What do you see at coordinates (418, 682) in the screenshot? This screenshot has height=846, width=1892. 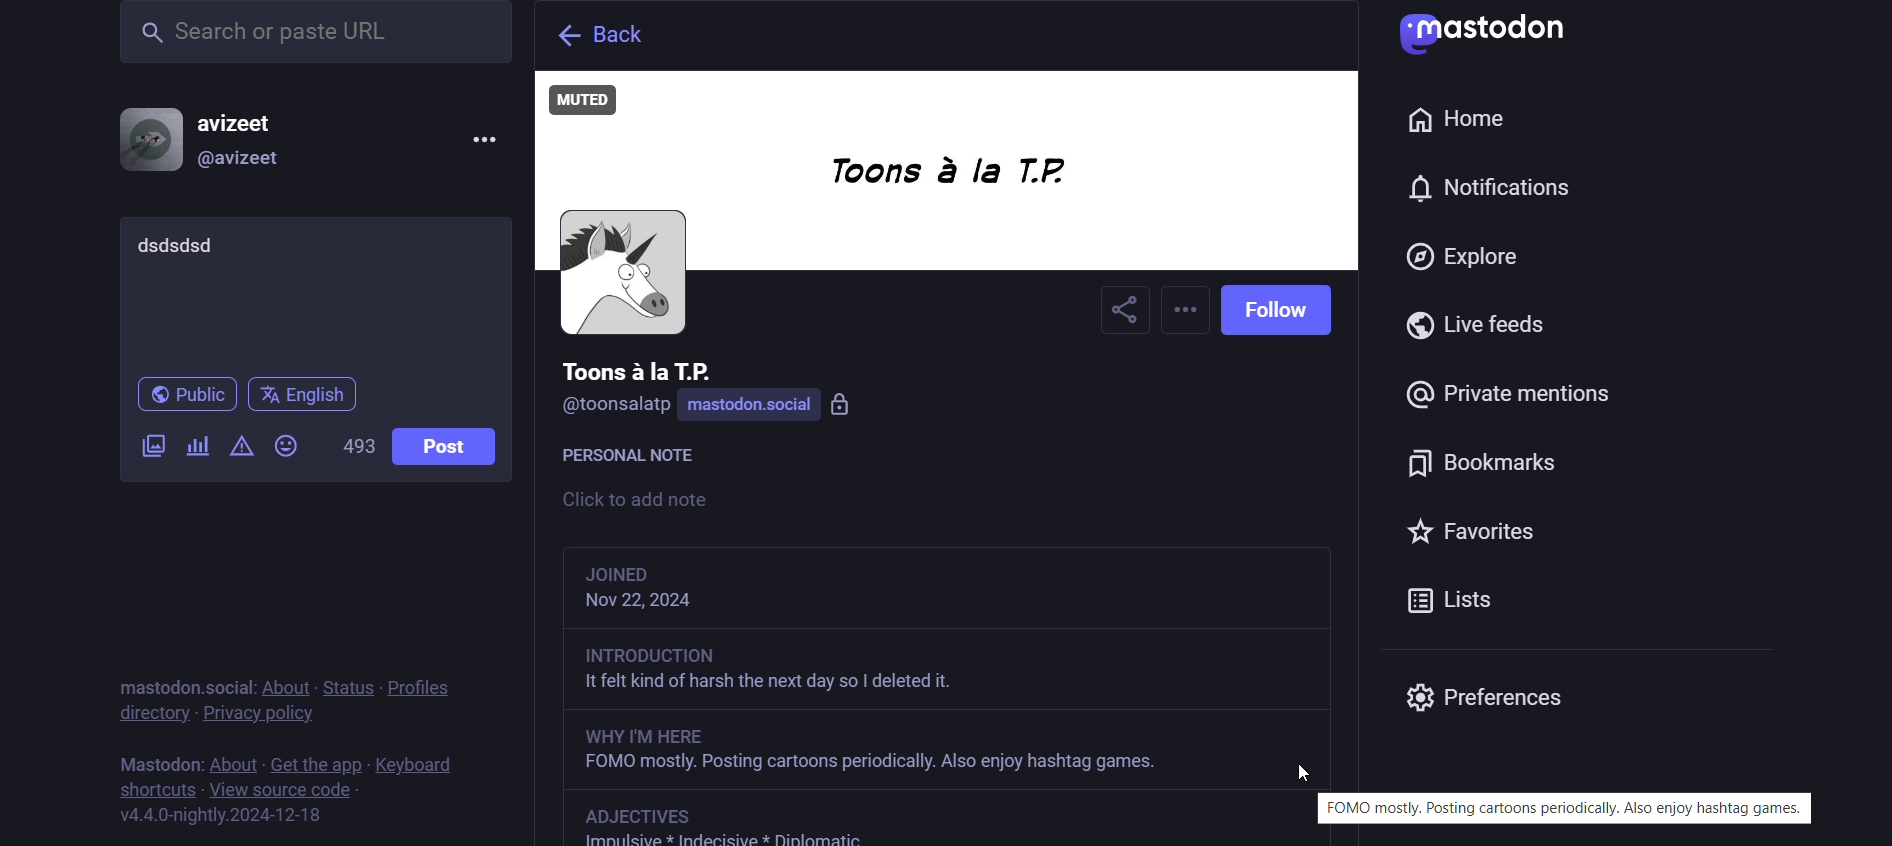 I see `profiles` at bounding box center [418, 682].